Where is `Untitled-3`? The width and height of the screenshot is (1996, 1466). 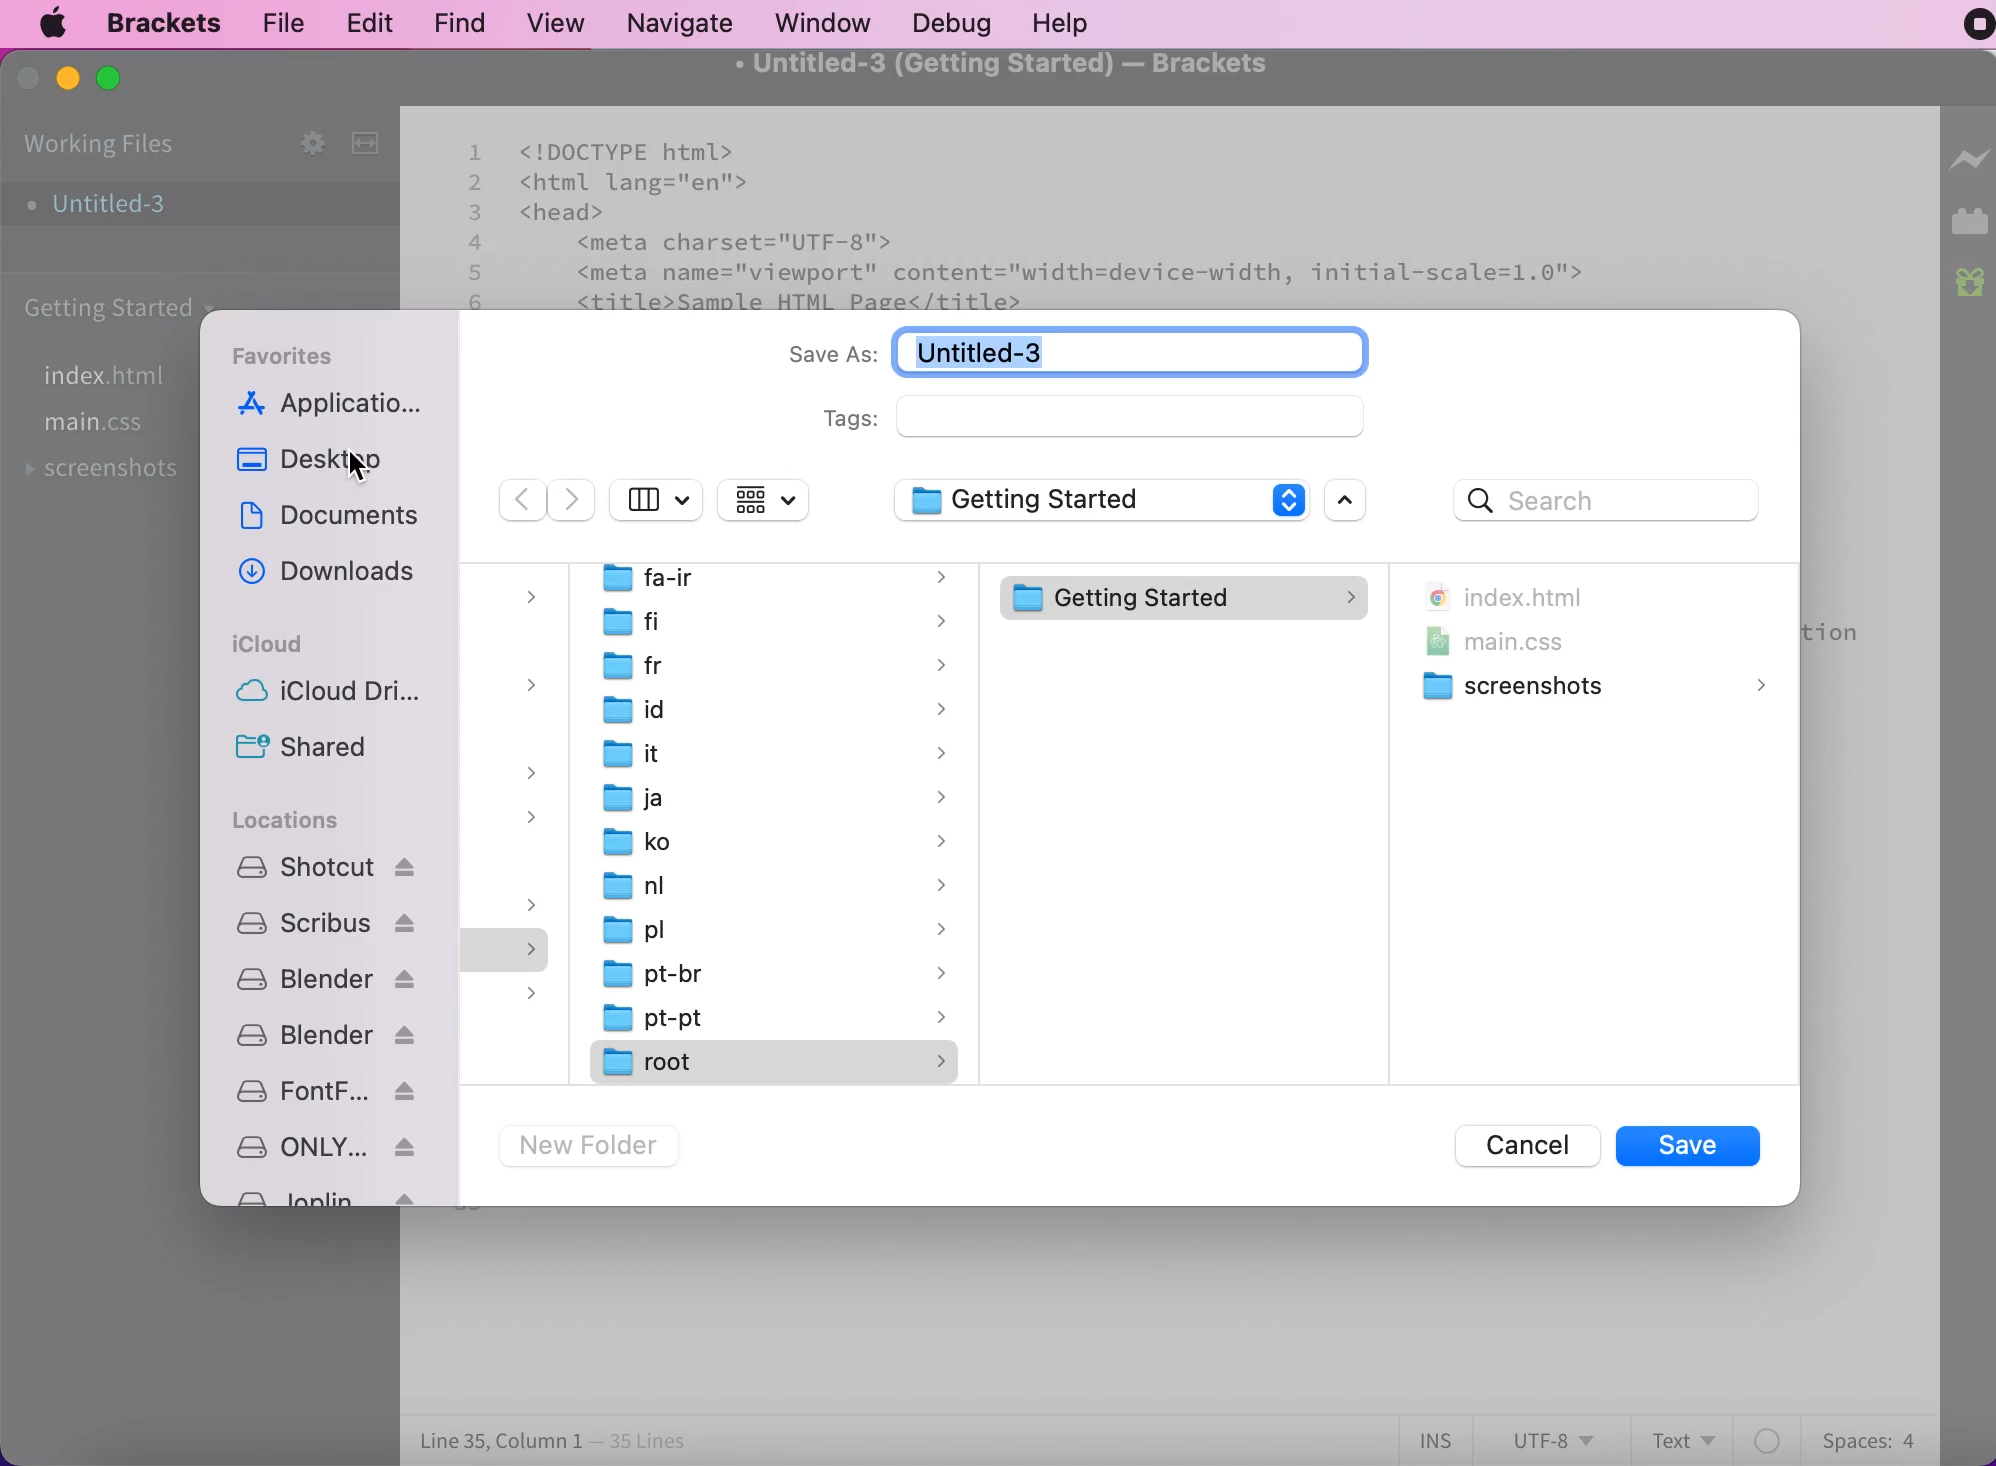
Untitled-3 is located at coordinates (999, 350).